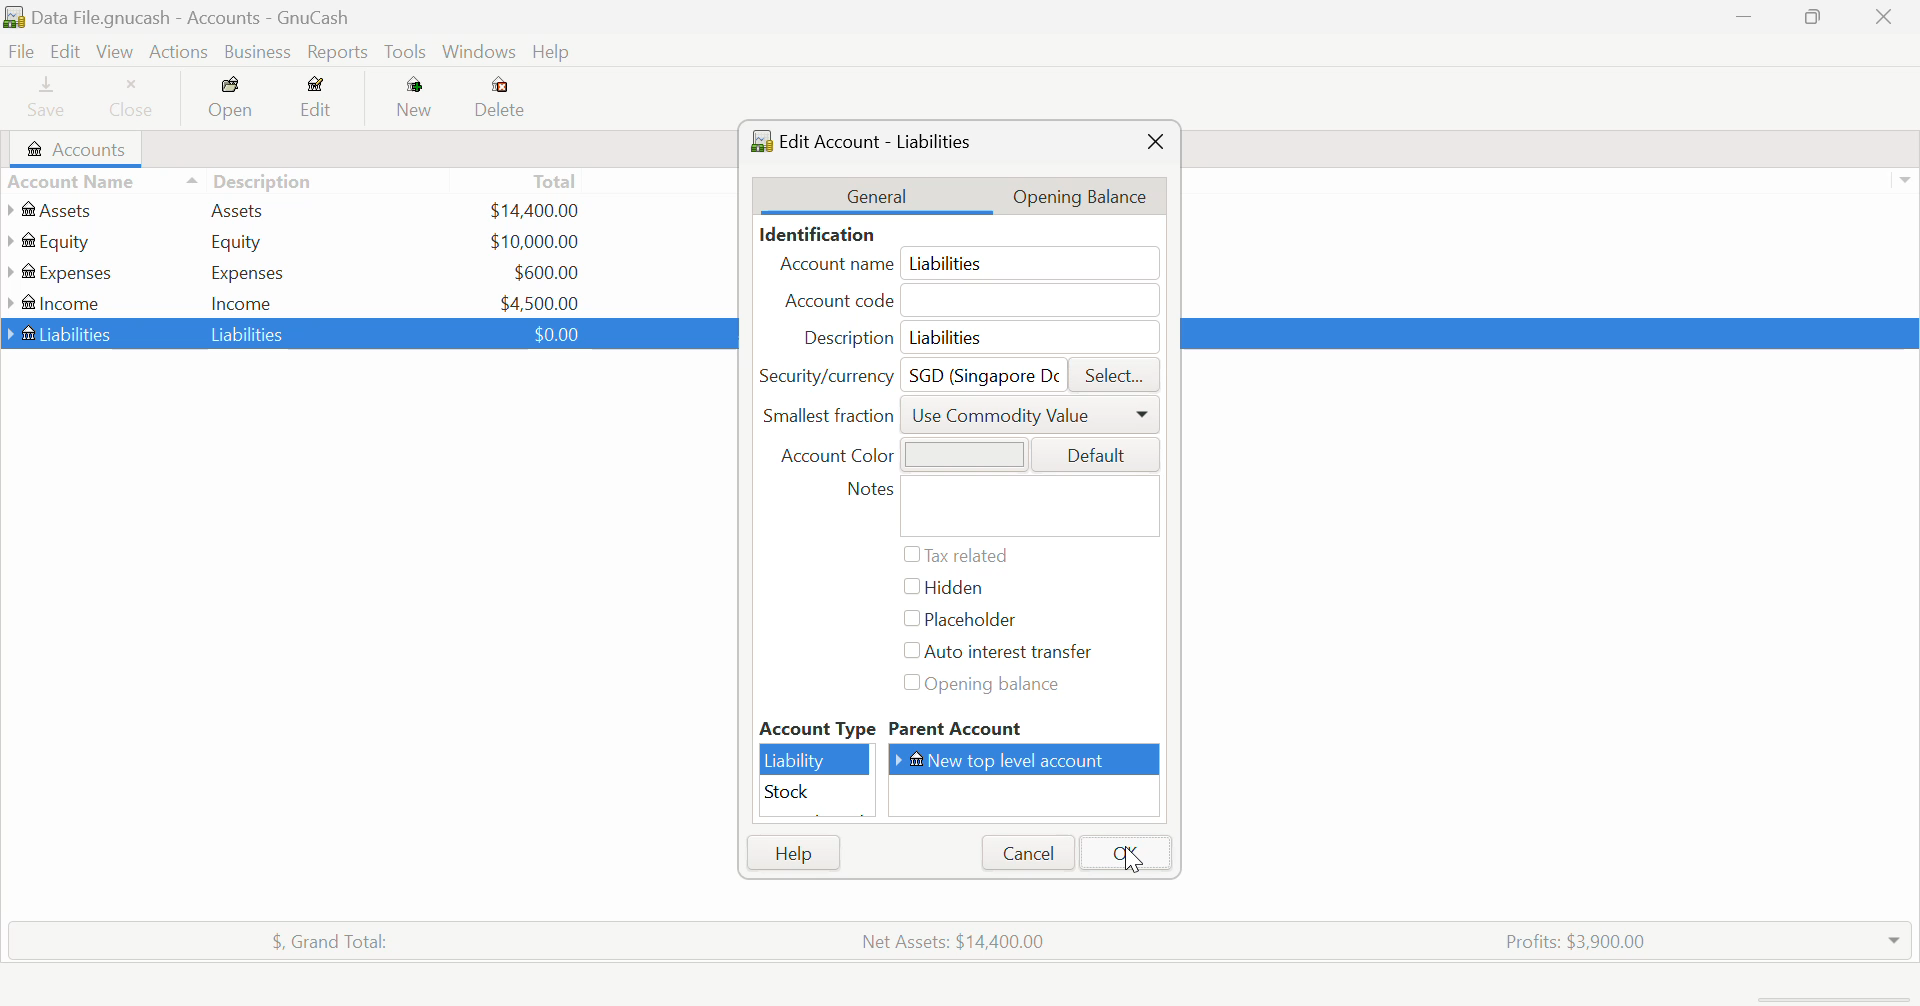 Image resolution: width=1920 pixels, height=1006 pixels. Describe the element at coordinates (958, 941) in the screenshot. I see `Net Assets` at that location.